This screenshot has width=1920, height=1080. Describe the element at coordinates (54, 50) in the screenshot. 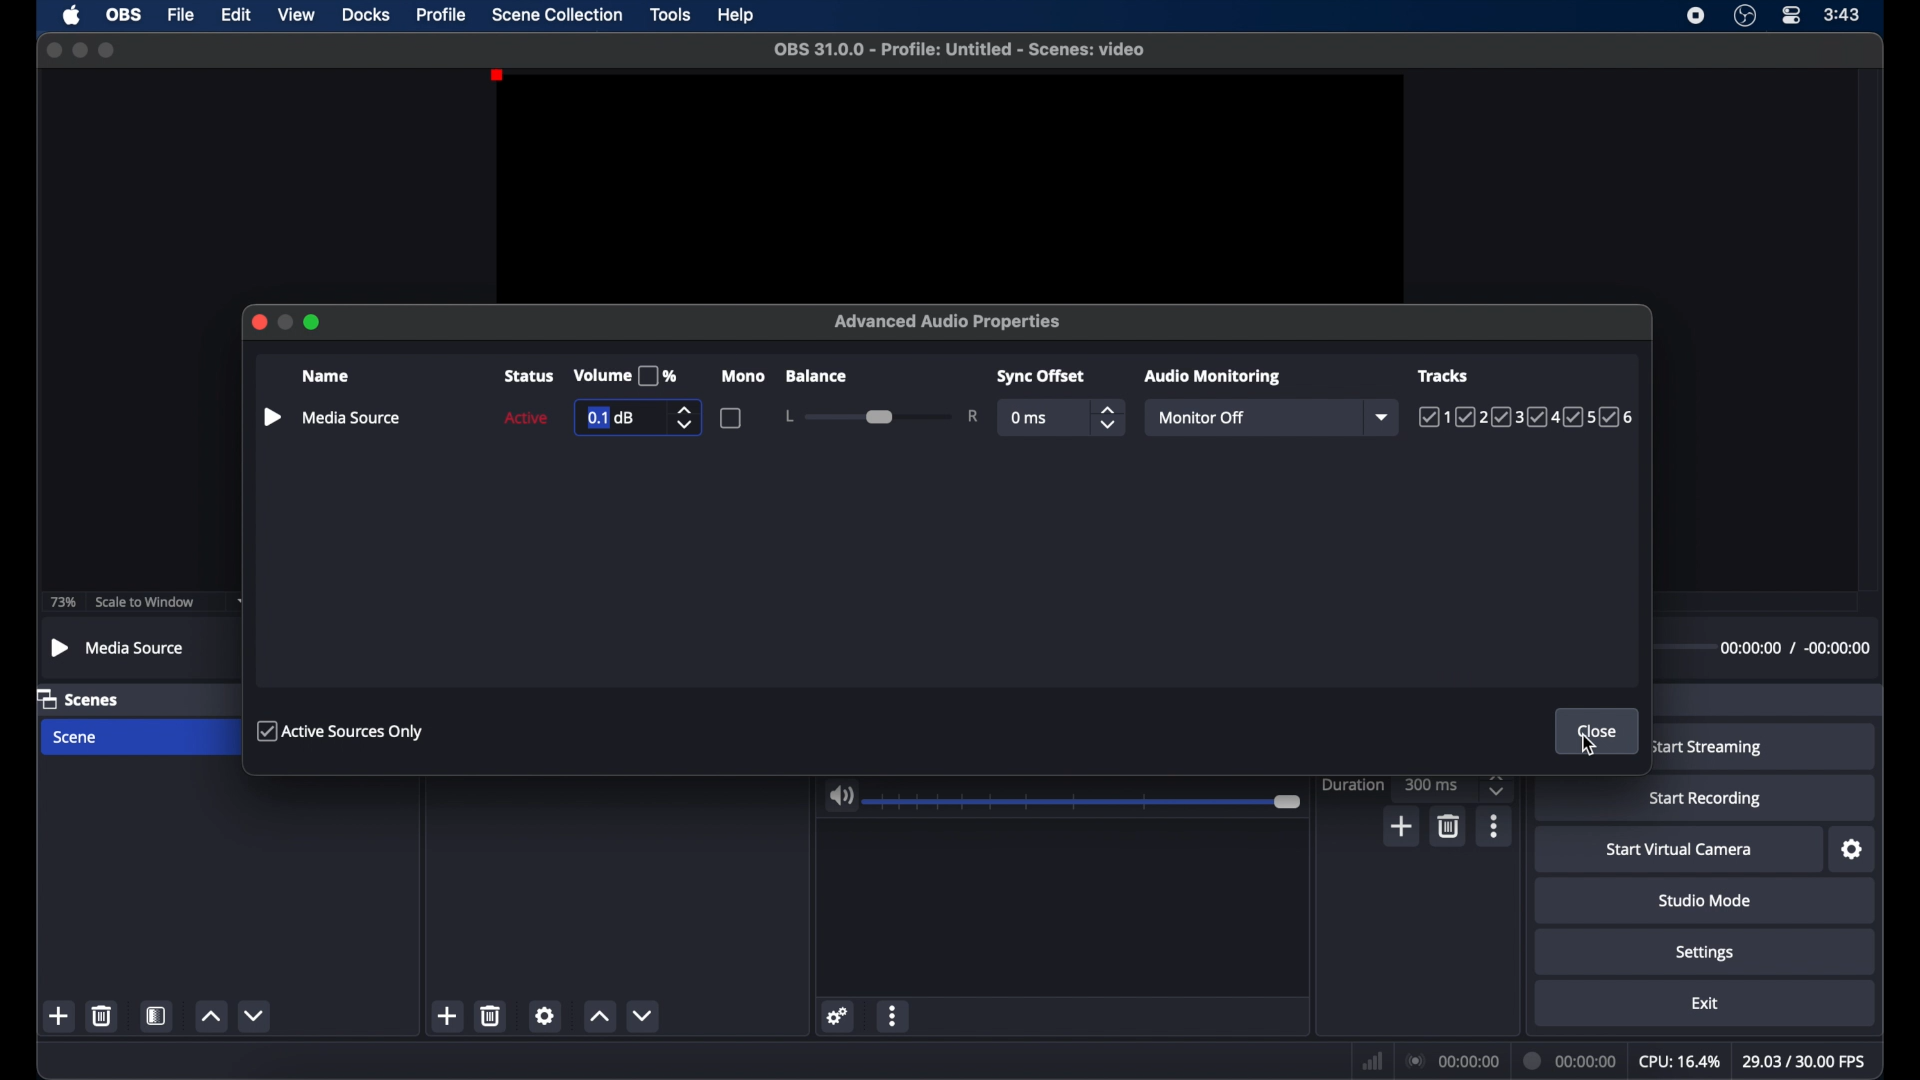

I see `close` at that location.